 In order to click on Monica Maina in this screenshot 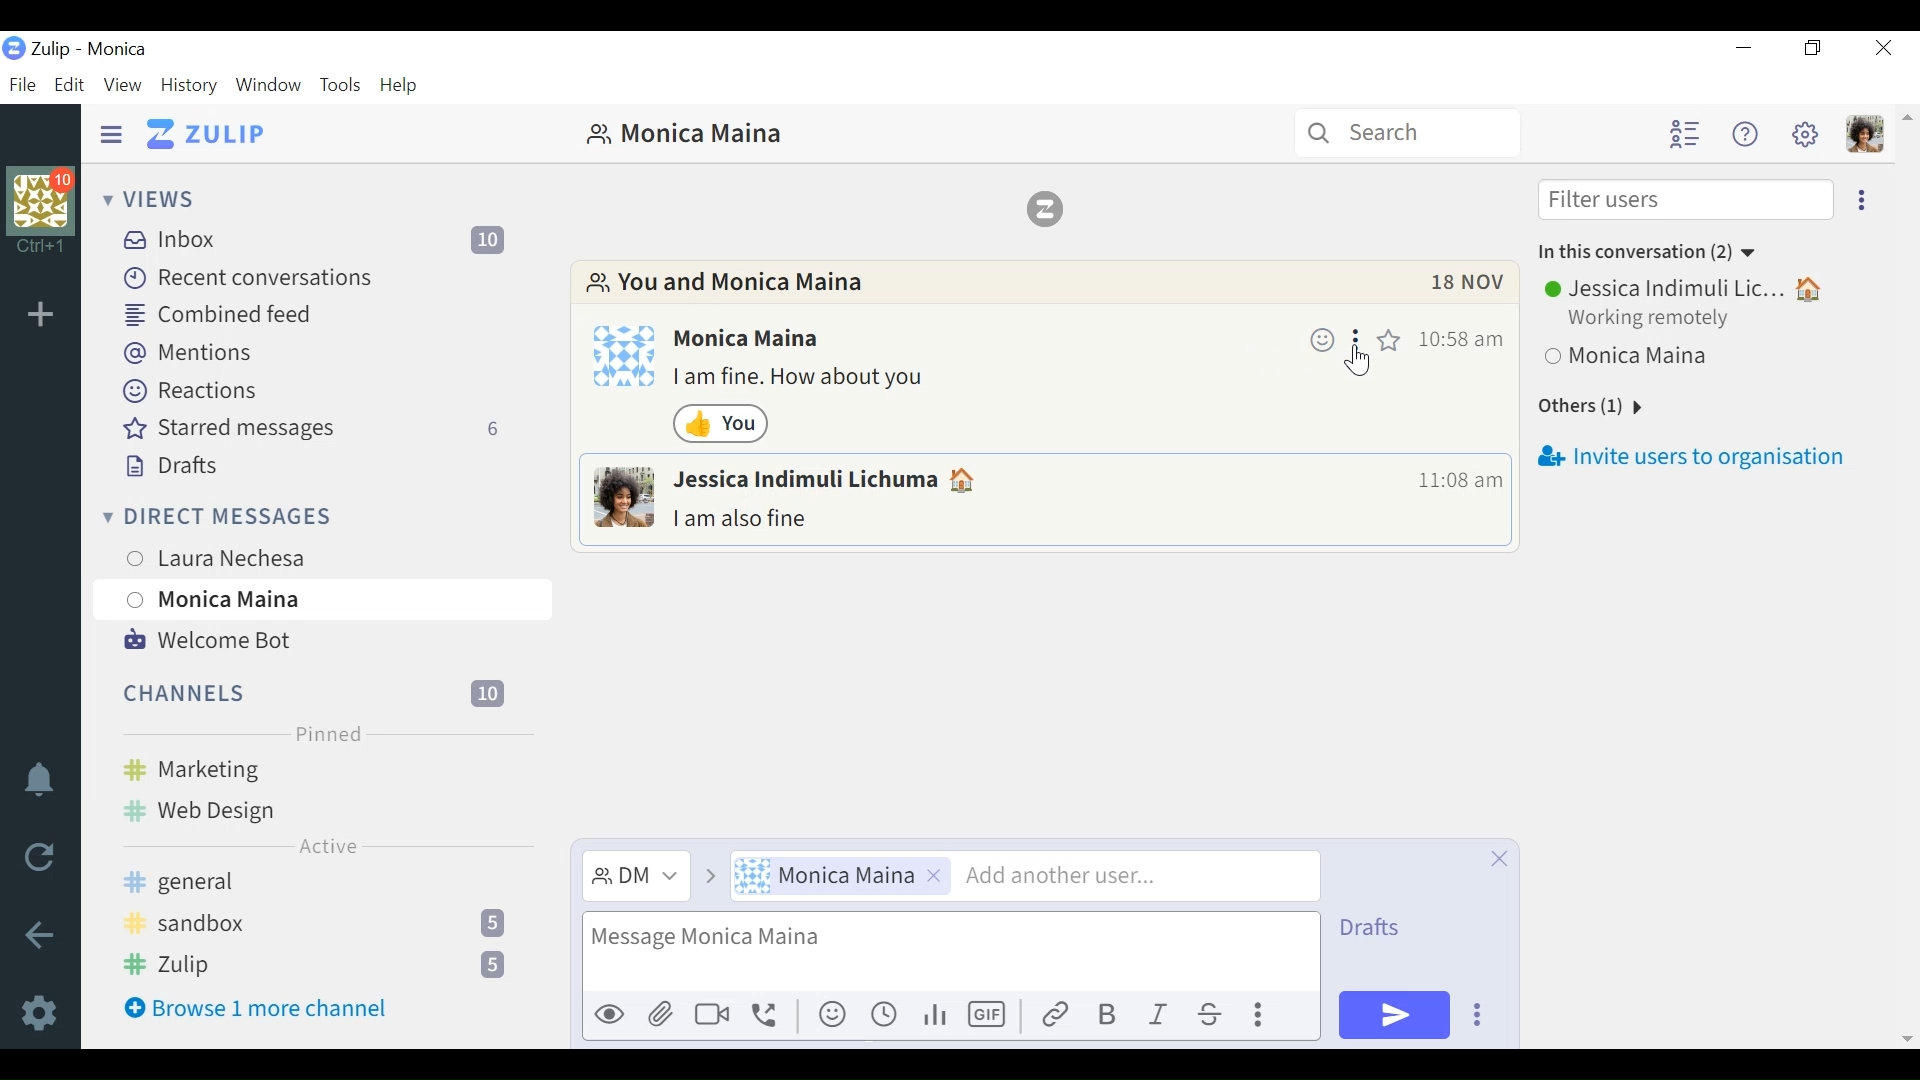, I will do `click(1651, 361)`.